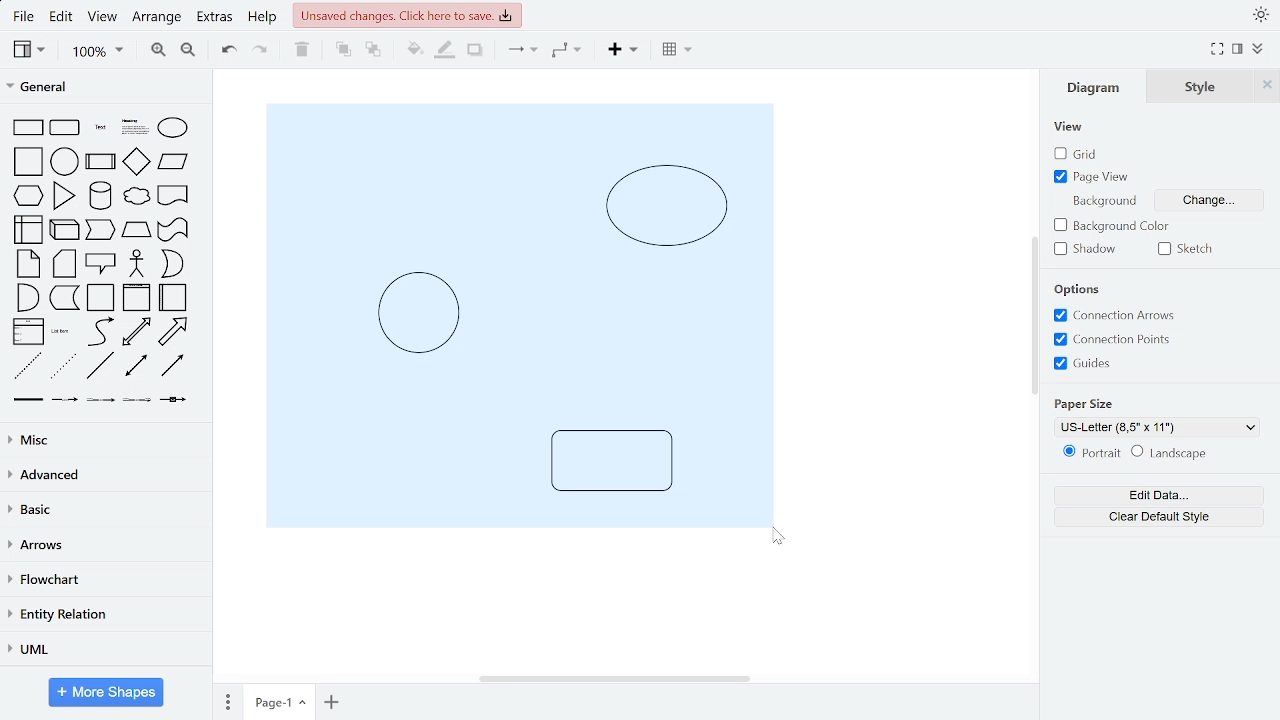  Describe the element at coordinates (29, 127) in the screenshot. I see `rectangle` at that location.